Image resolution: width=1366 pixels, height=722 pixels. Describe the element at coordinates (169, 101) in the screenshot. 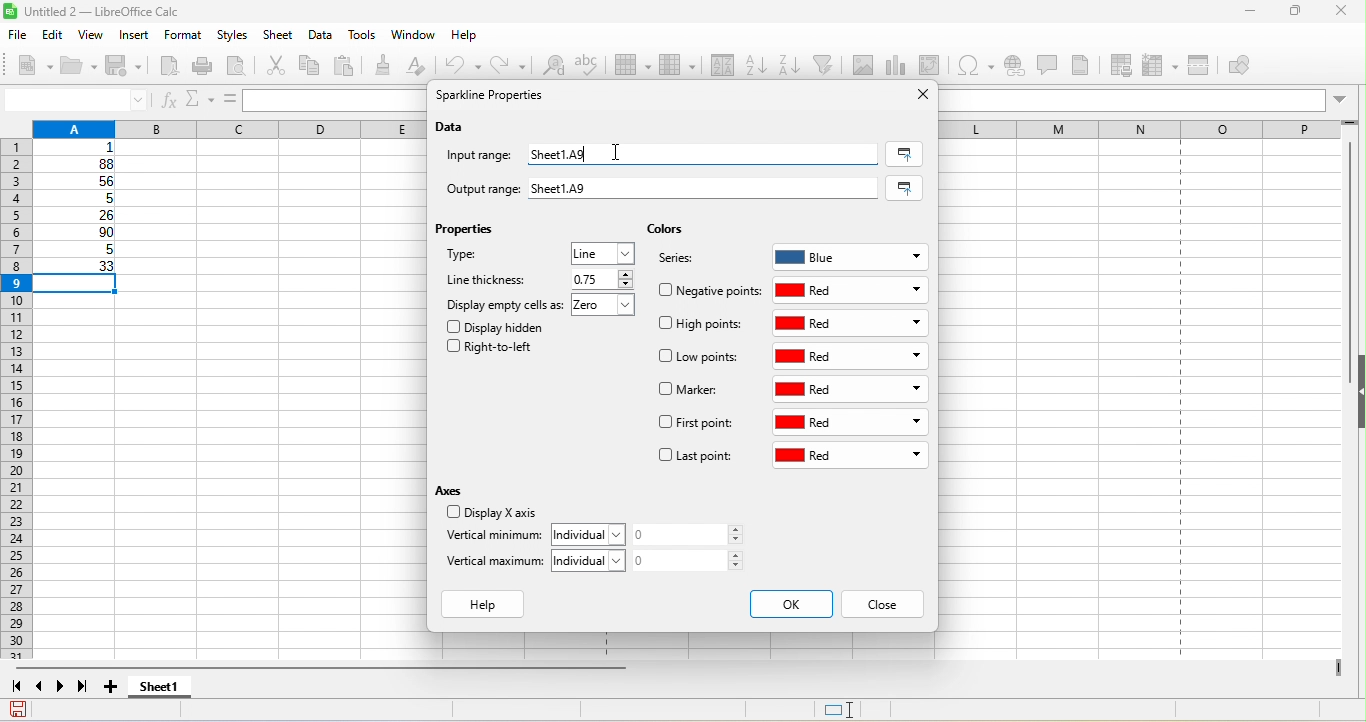

I see `function wizard` at that location.